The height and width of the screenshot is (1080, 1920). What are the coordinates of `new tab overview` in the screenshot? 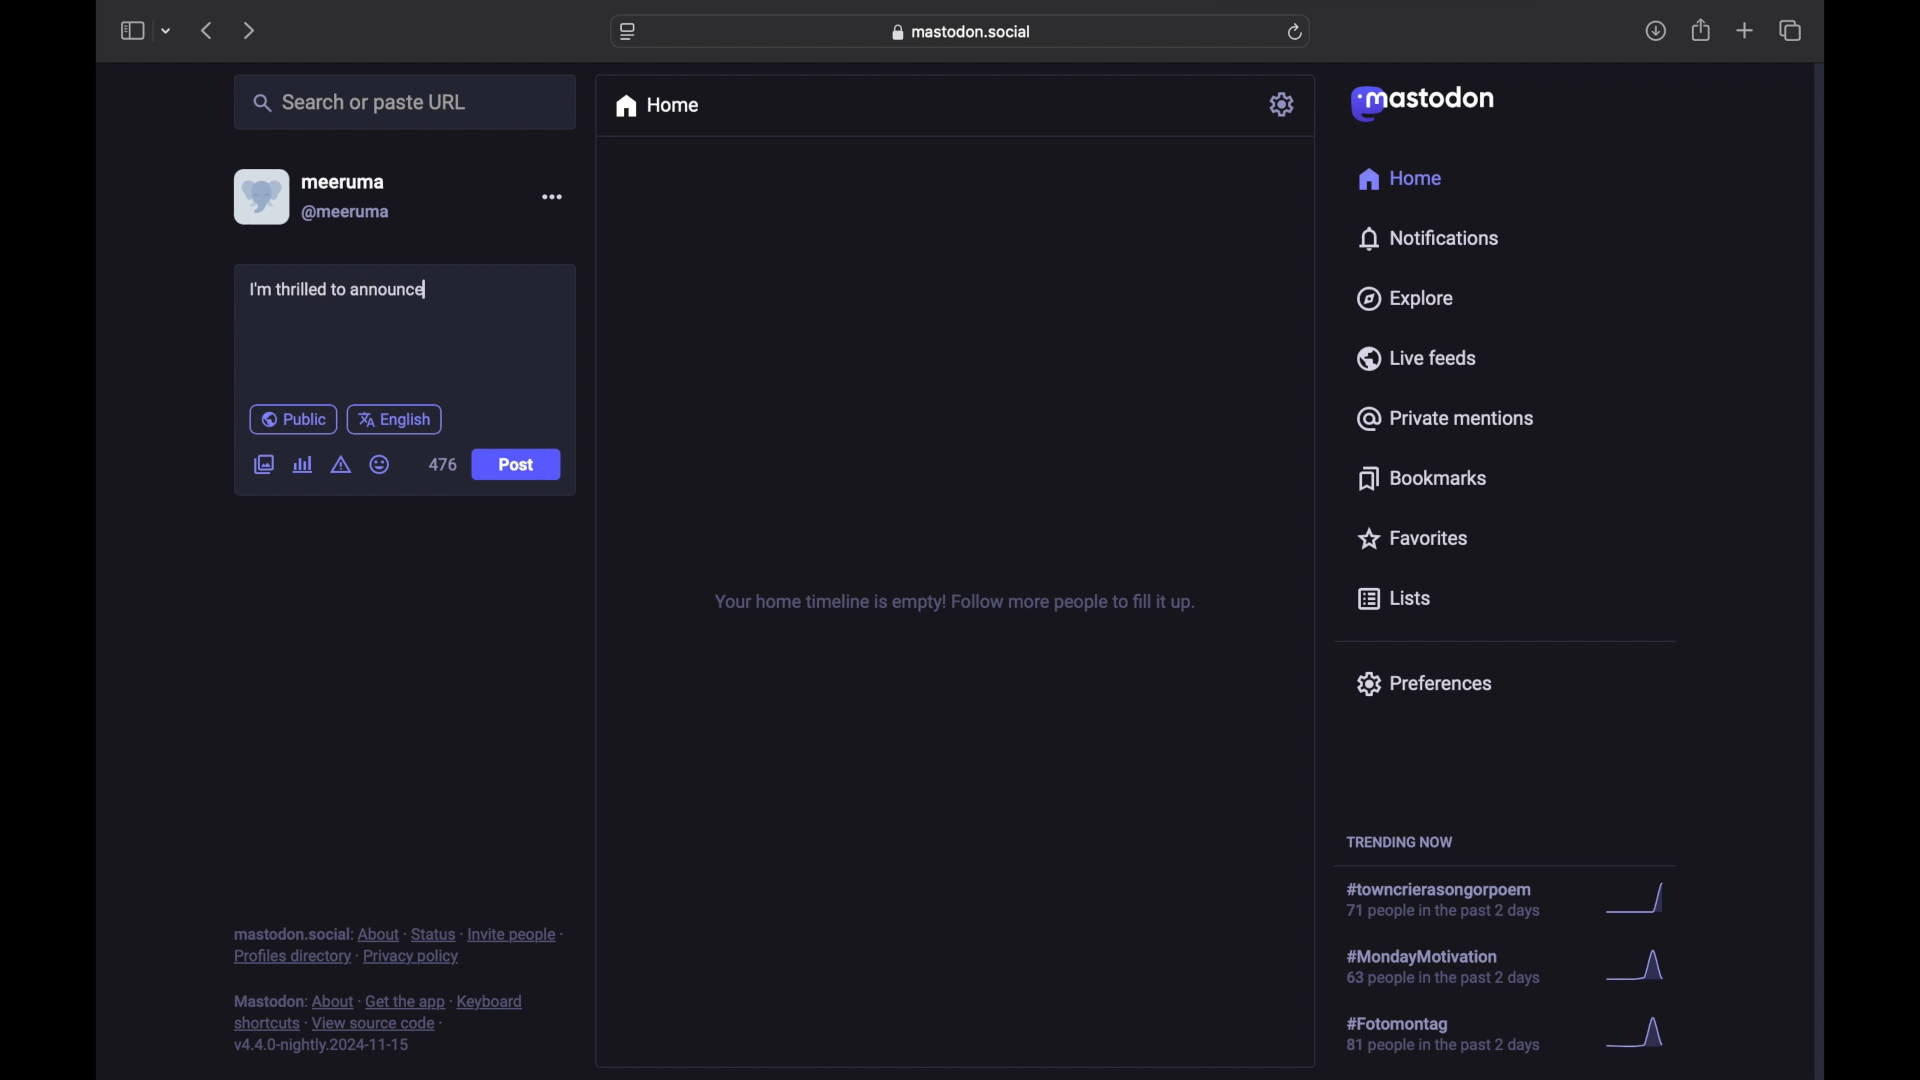 It's located at (1745, 30).